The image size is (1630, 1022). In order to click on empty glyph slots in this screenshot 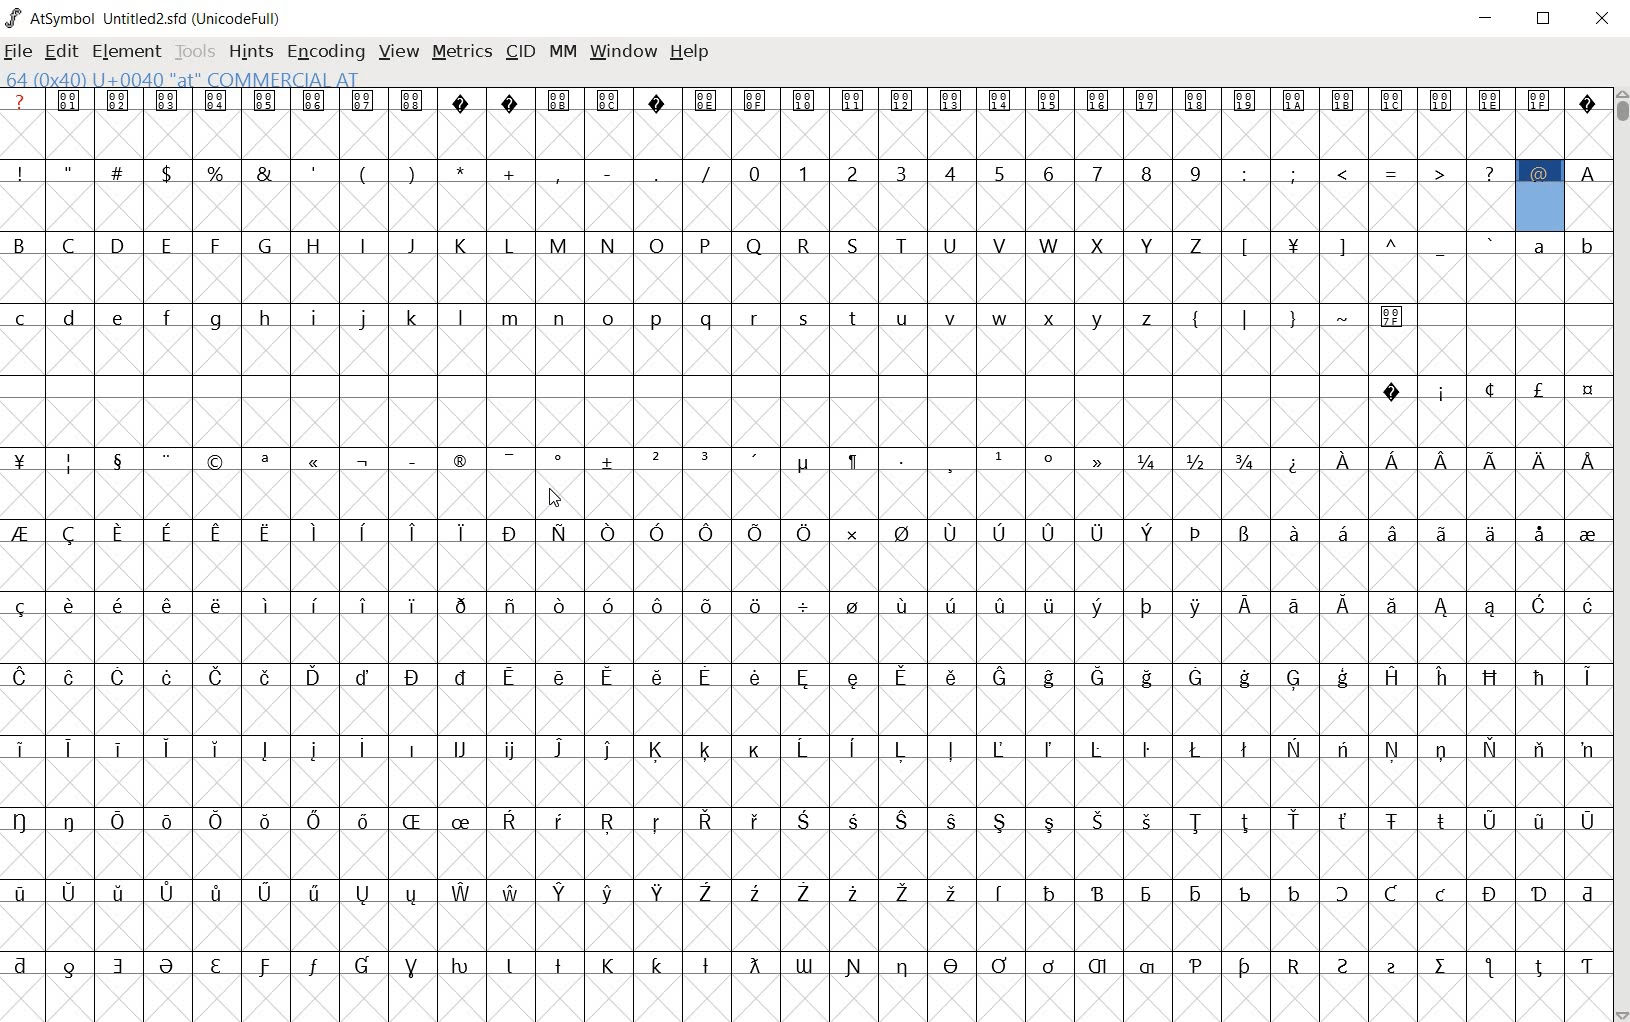, I will do `click(803, 134)`.